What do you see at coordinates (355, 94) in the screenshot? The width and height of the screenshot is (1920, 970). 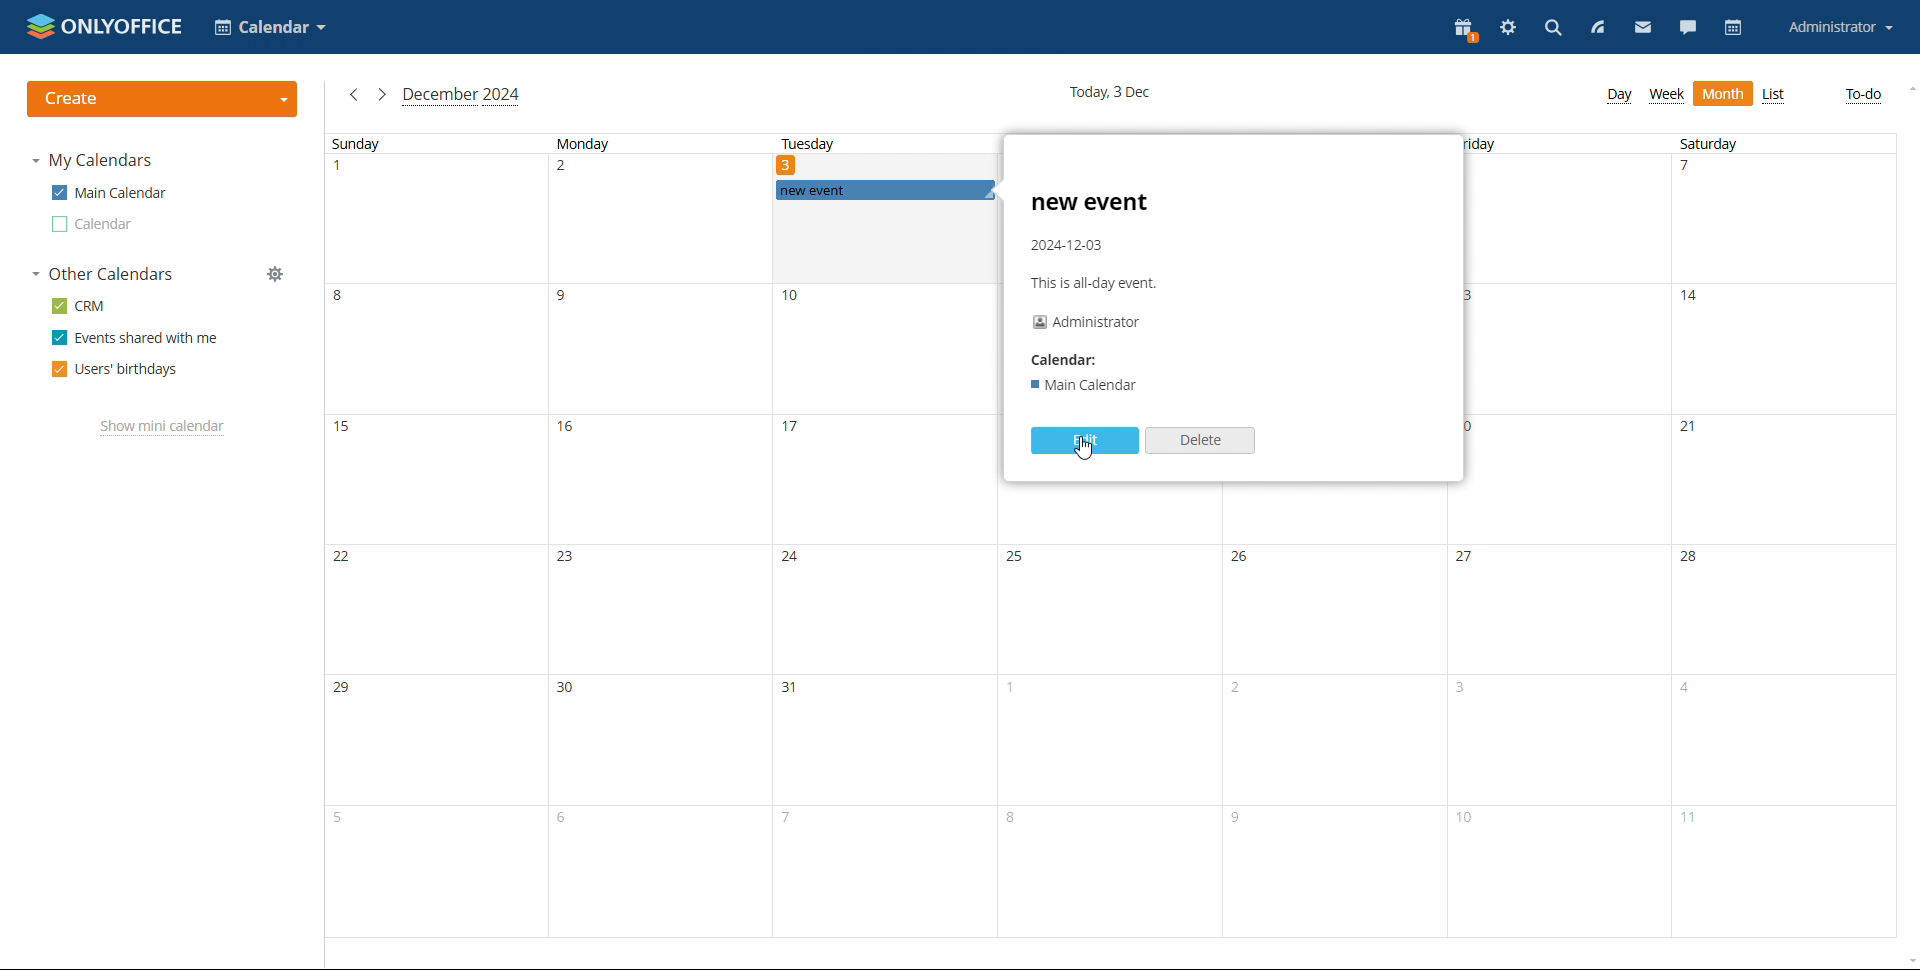 I see `previous month` at bounding box center [355, 94].